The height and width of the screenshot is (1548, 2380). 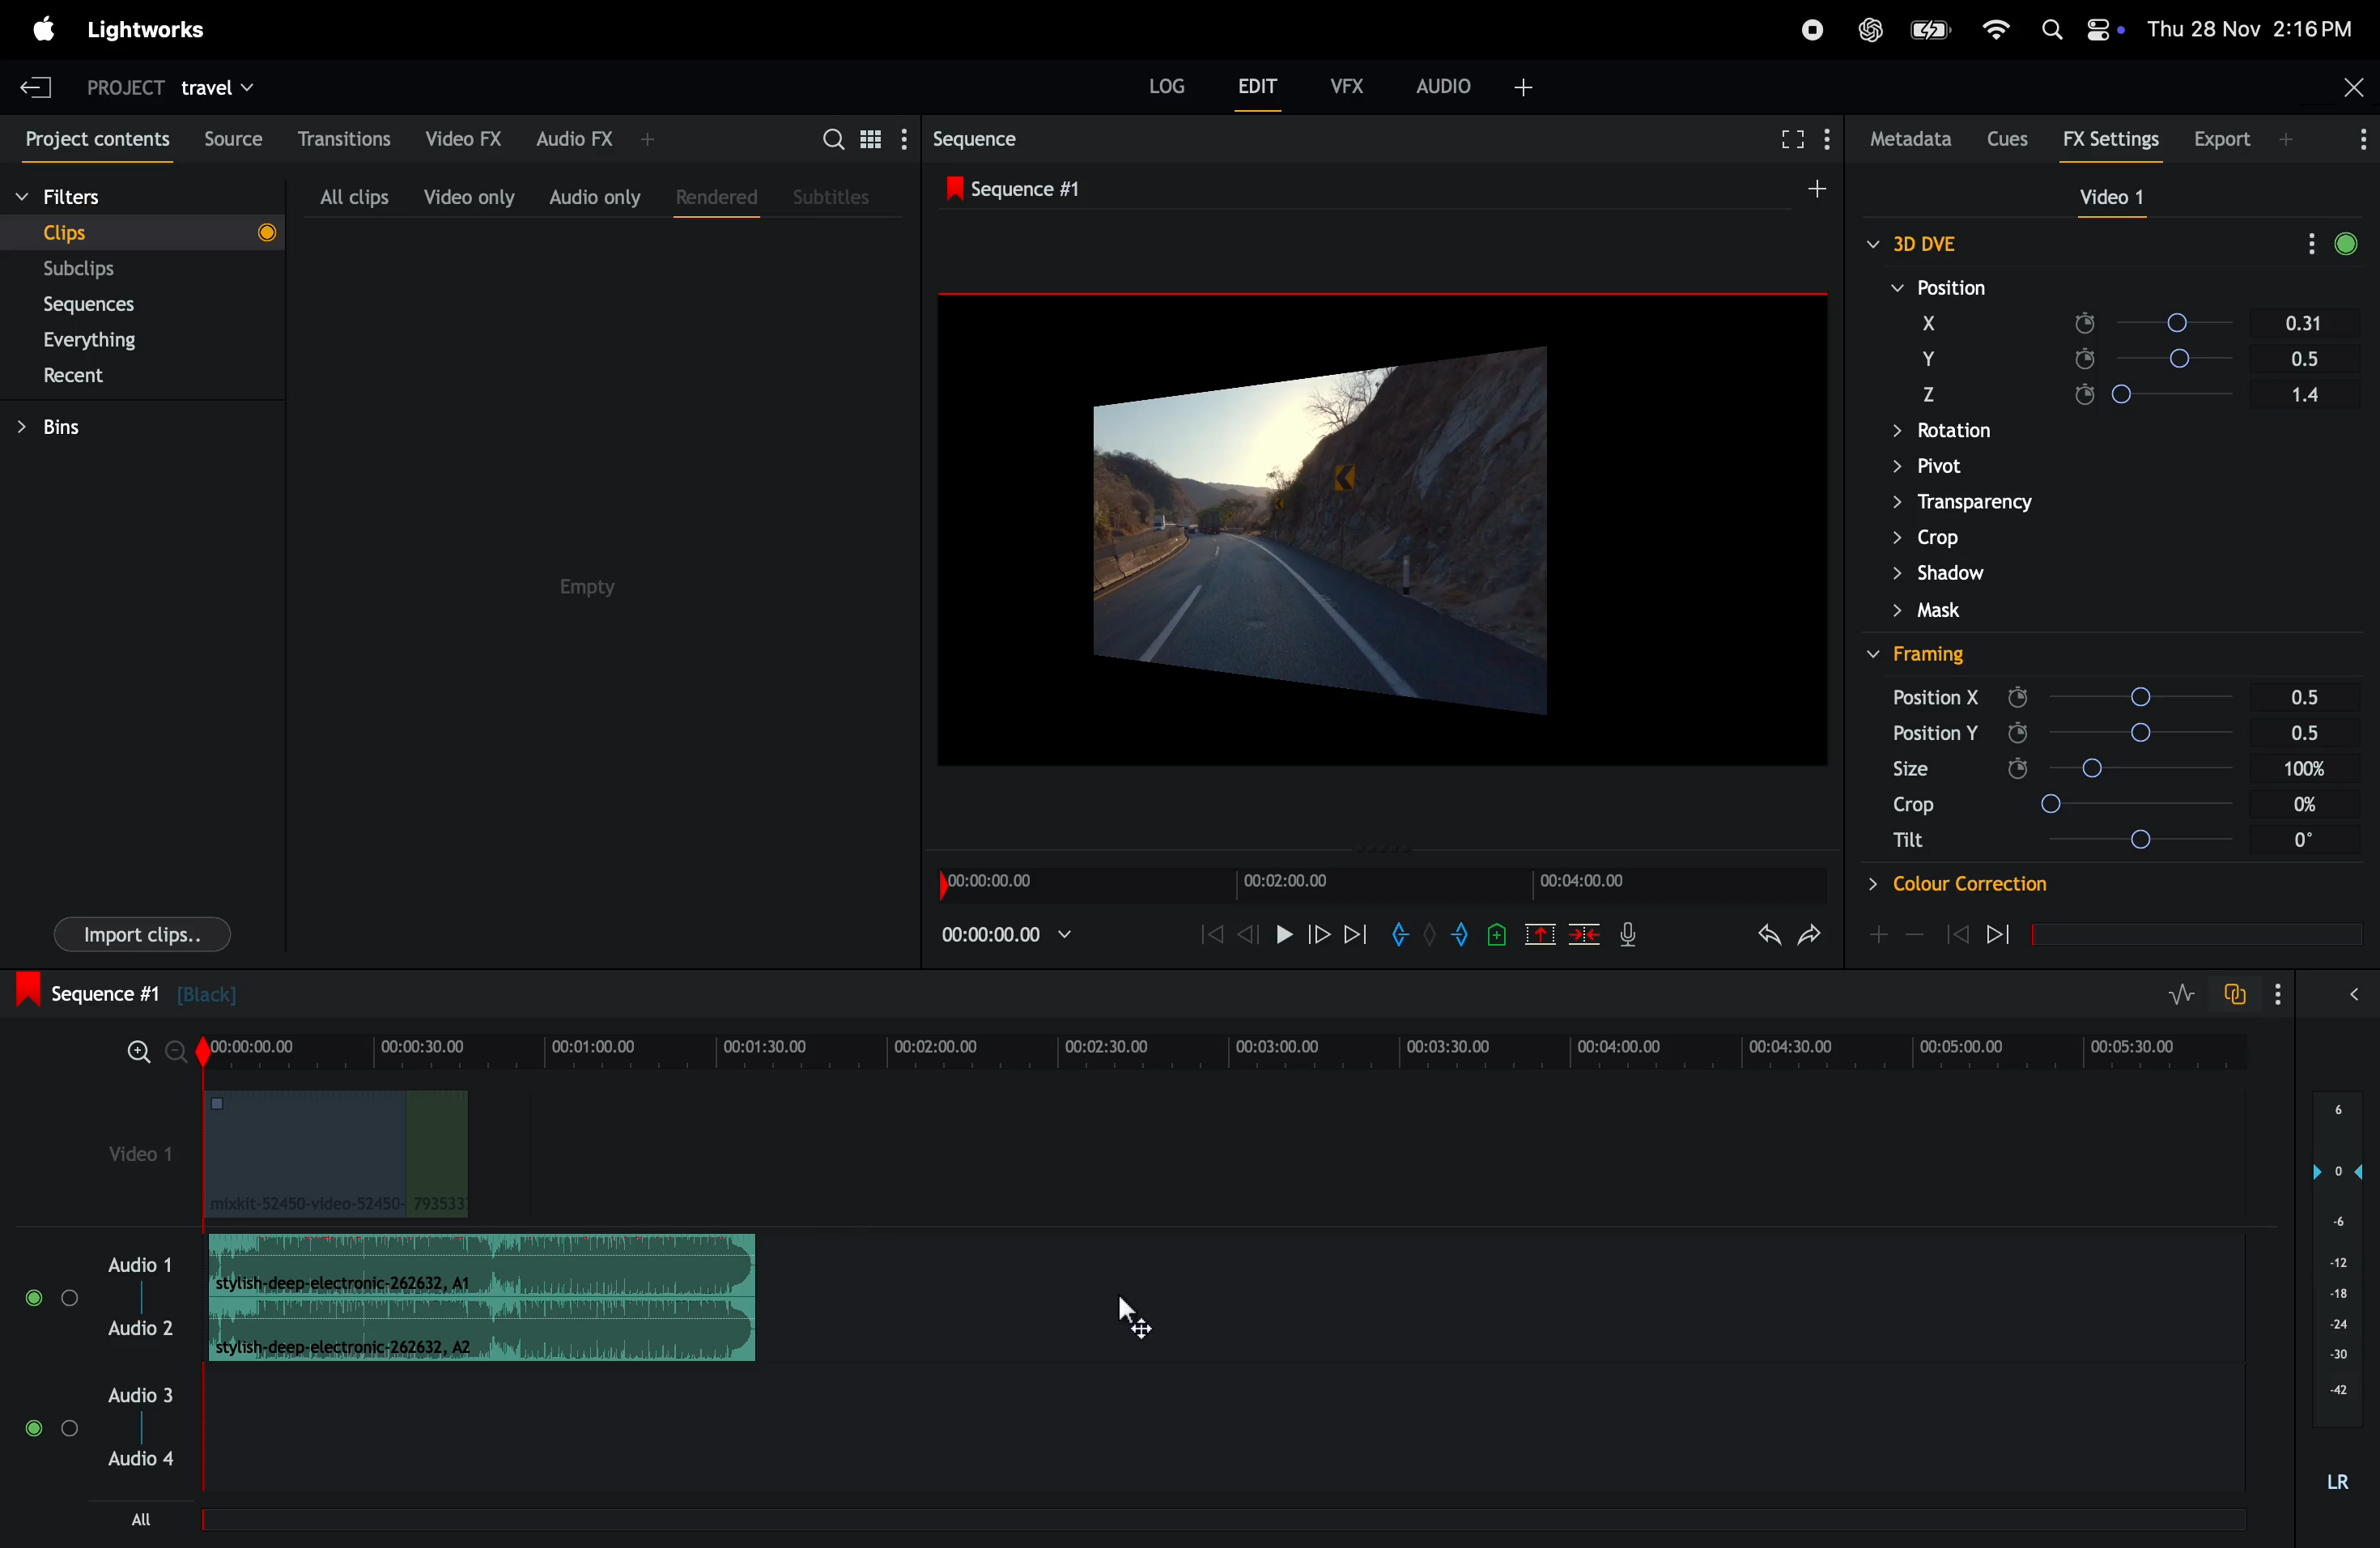 What do you see at coordinates (1216, 1053) in the screenshot?
I see `time frame` at bounding box center [1216, 1053].